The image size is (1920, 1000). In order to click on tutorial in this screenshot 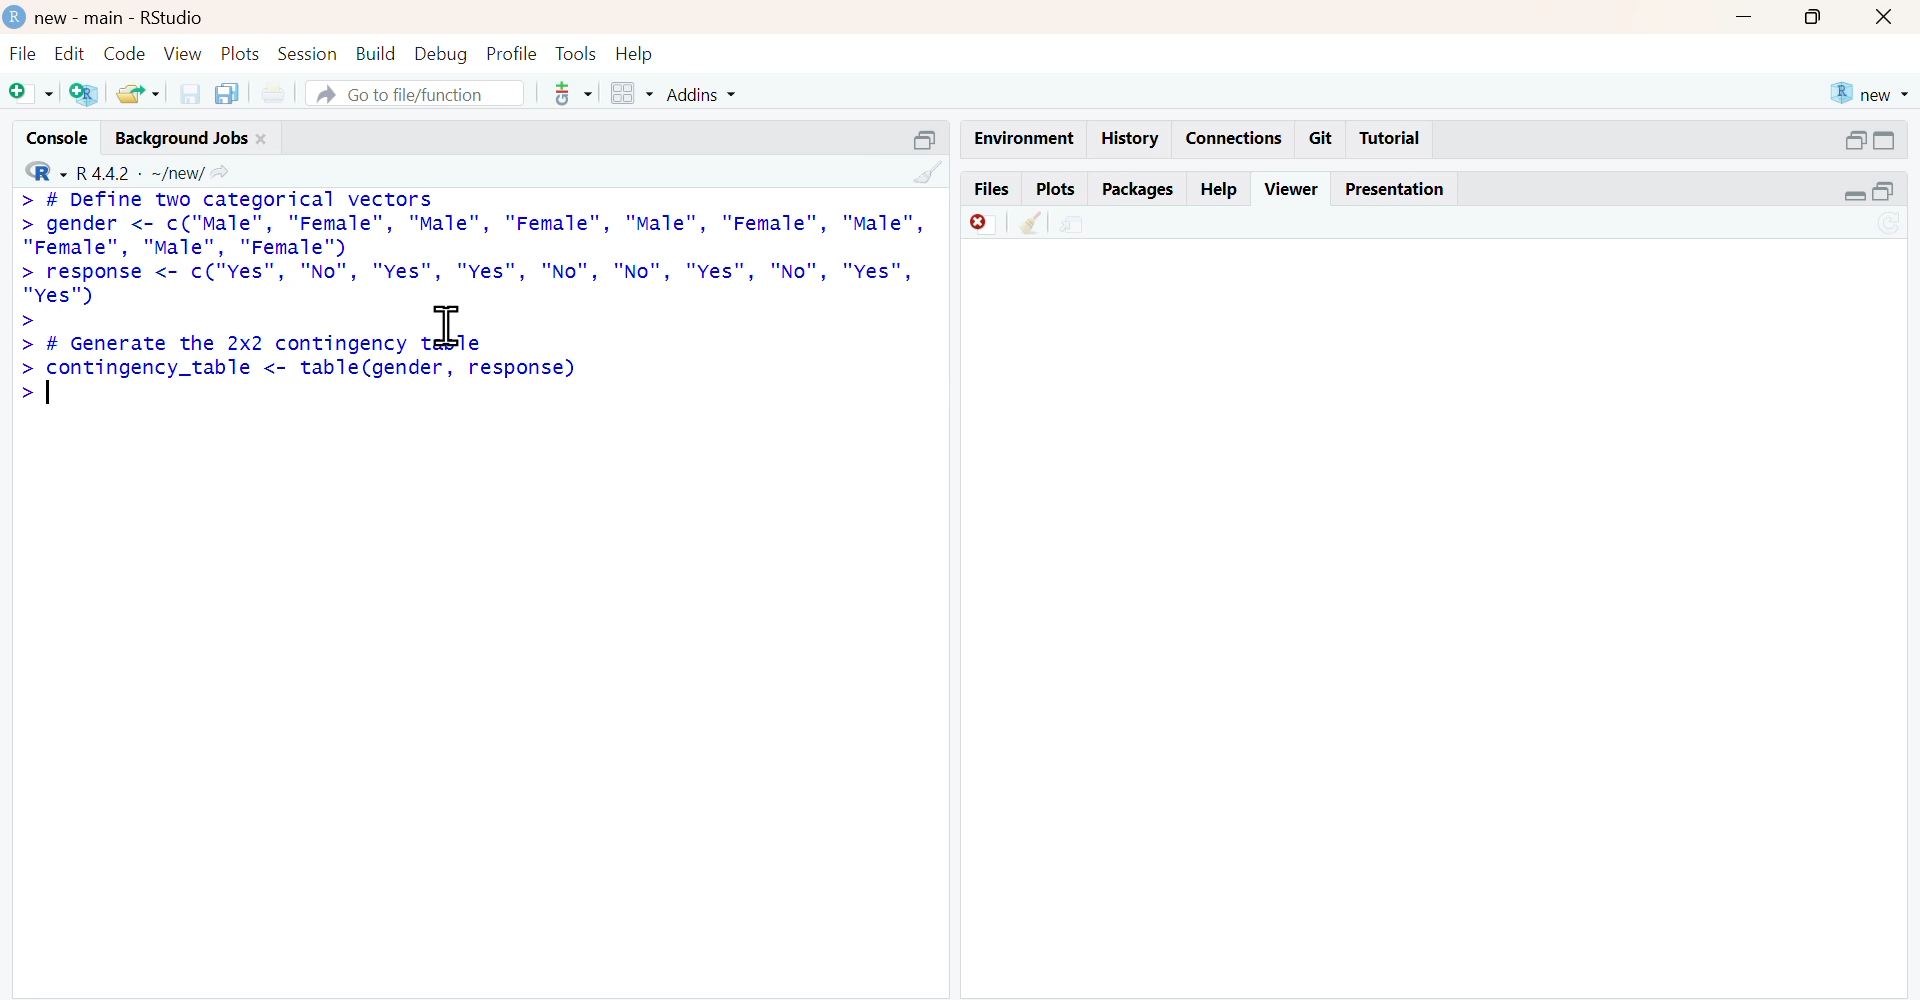, I will do `click(1389, 139)`.